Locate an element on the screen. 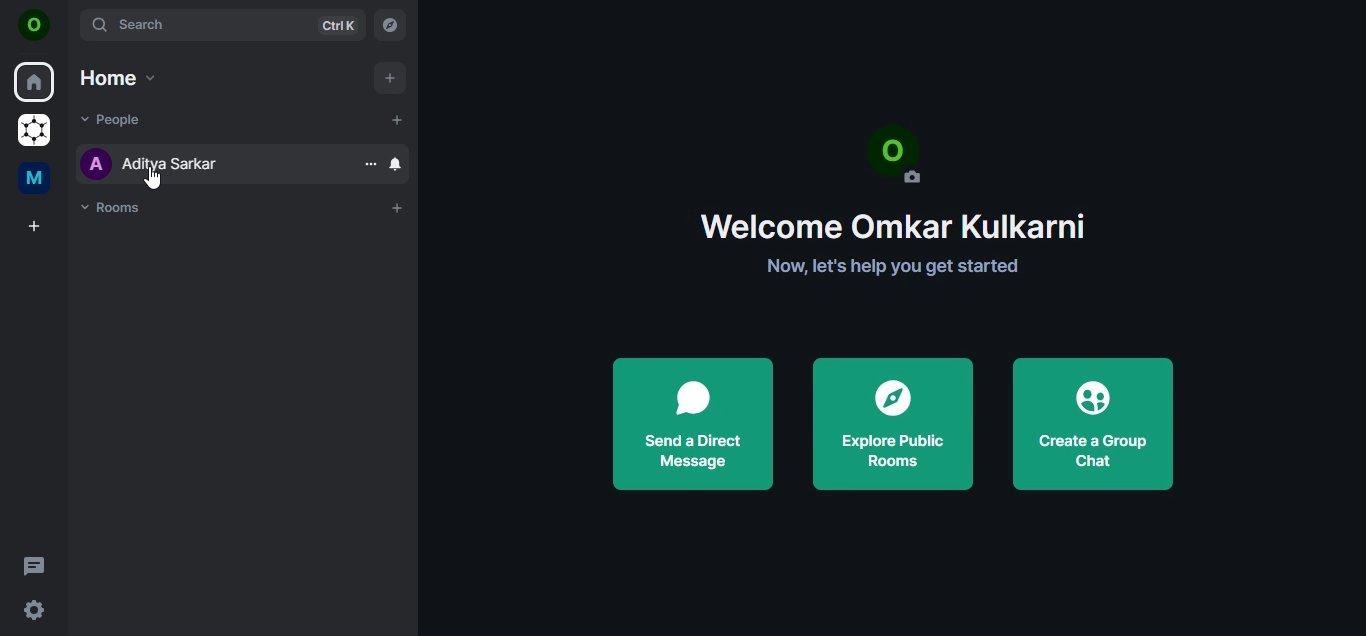 The height and width of the screenshot is (636, 1366). send a direct message is located at coordinates (692, 419).